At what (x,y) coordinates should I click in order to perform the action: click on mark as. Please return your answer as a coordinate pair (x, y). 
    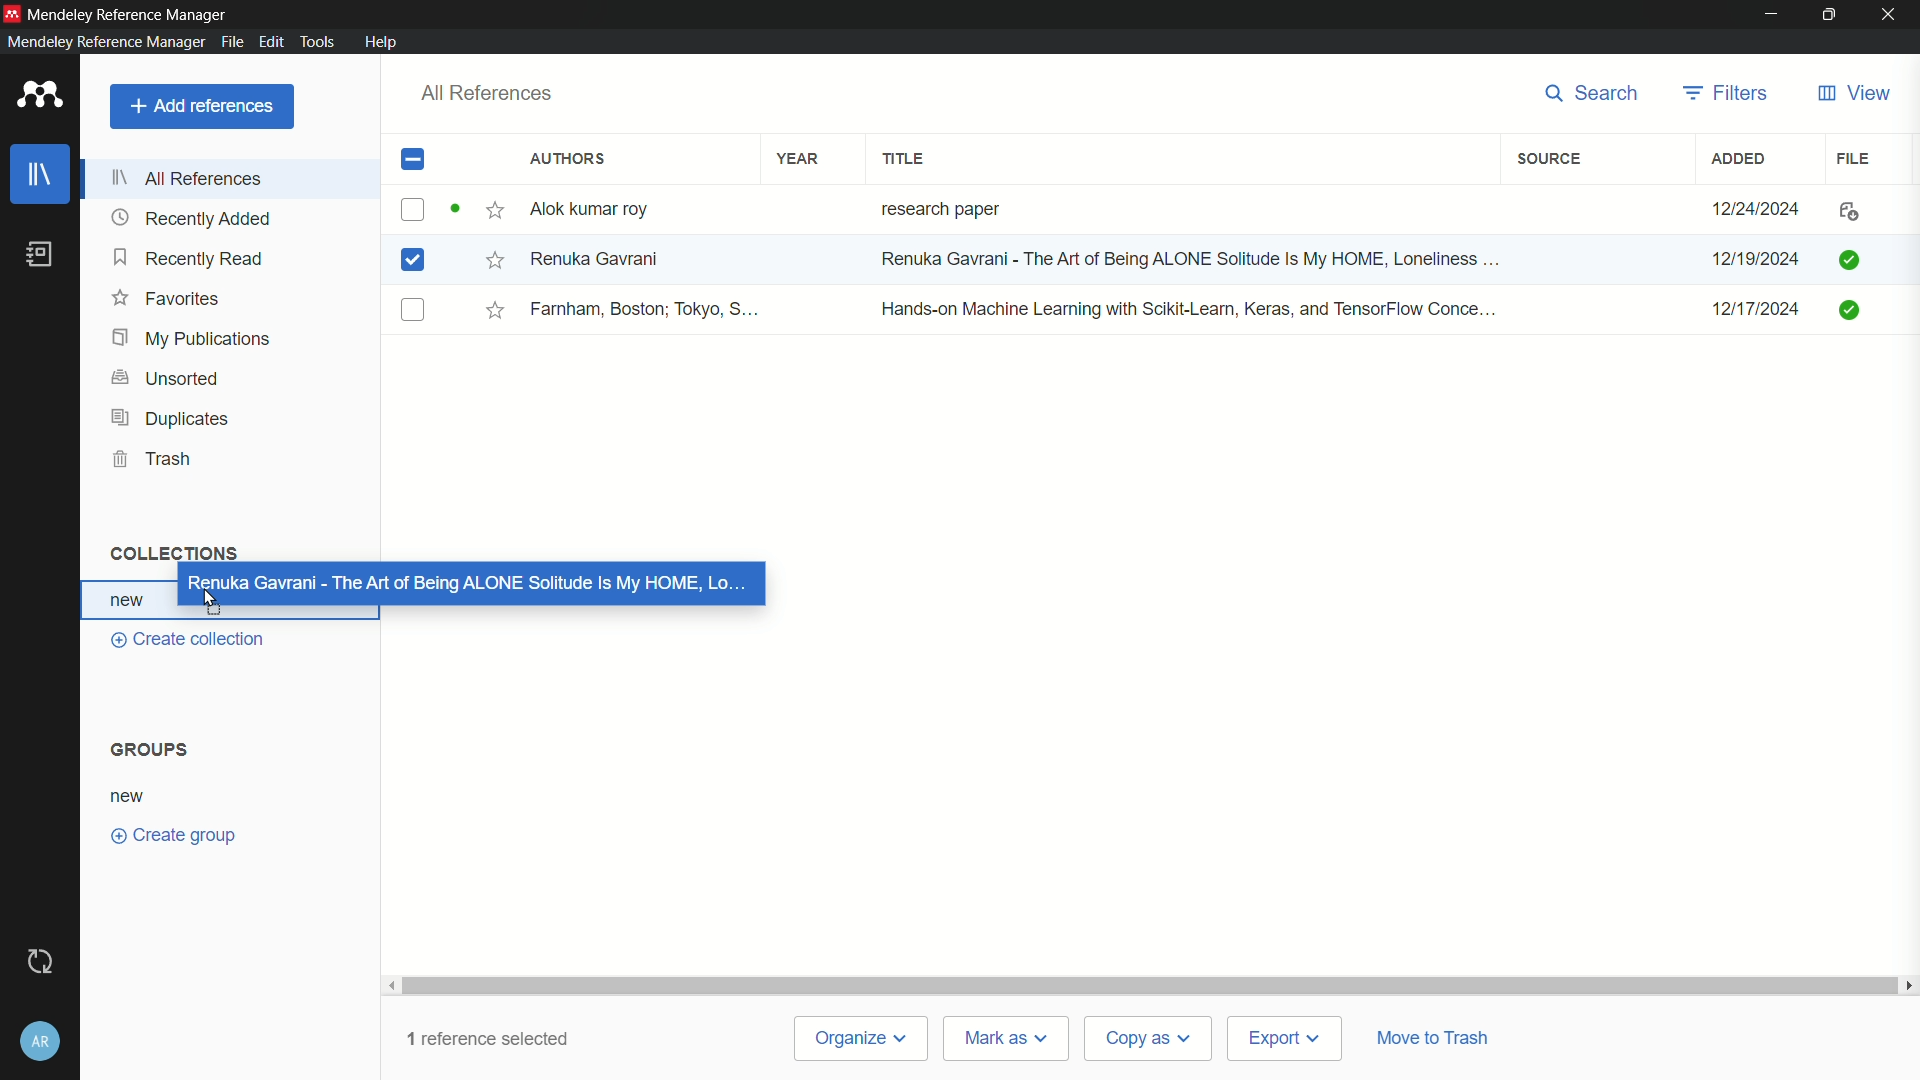
    Looking at the image, I should click on (1009, 1038).